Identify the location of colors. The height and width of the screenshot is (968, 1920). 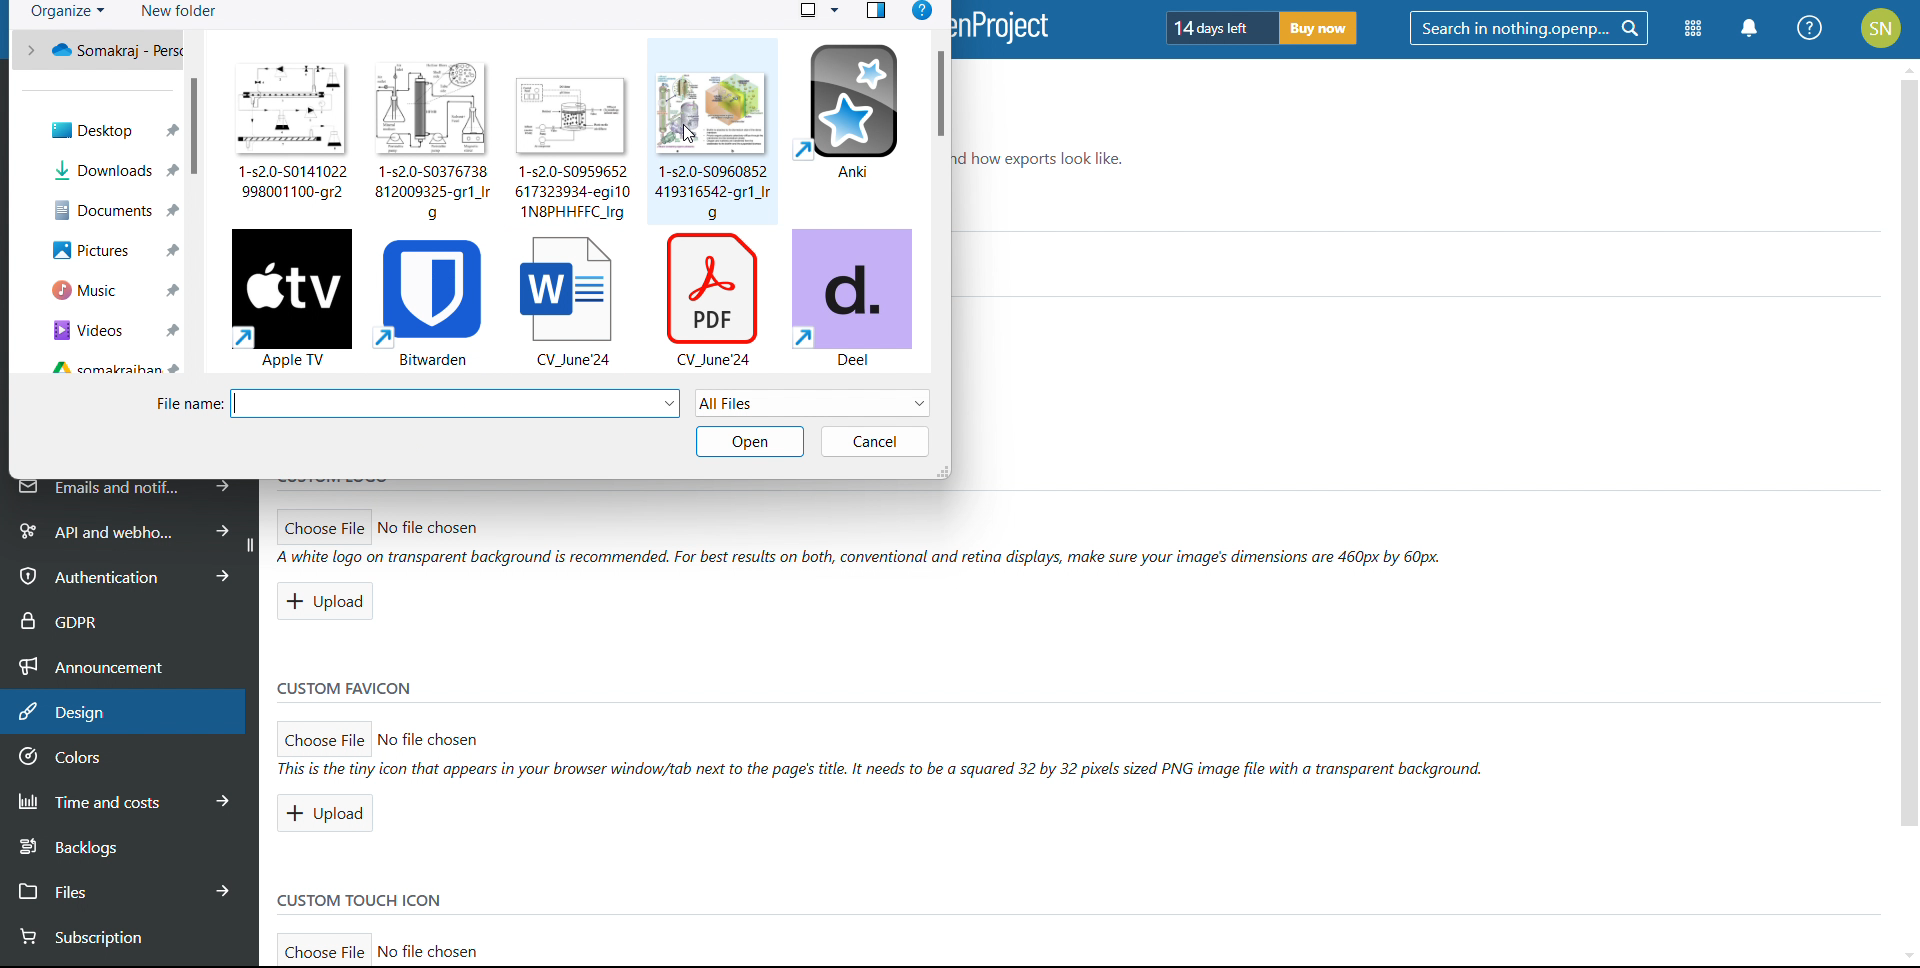
(126, 758).